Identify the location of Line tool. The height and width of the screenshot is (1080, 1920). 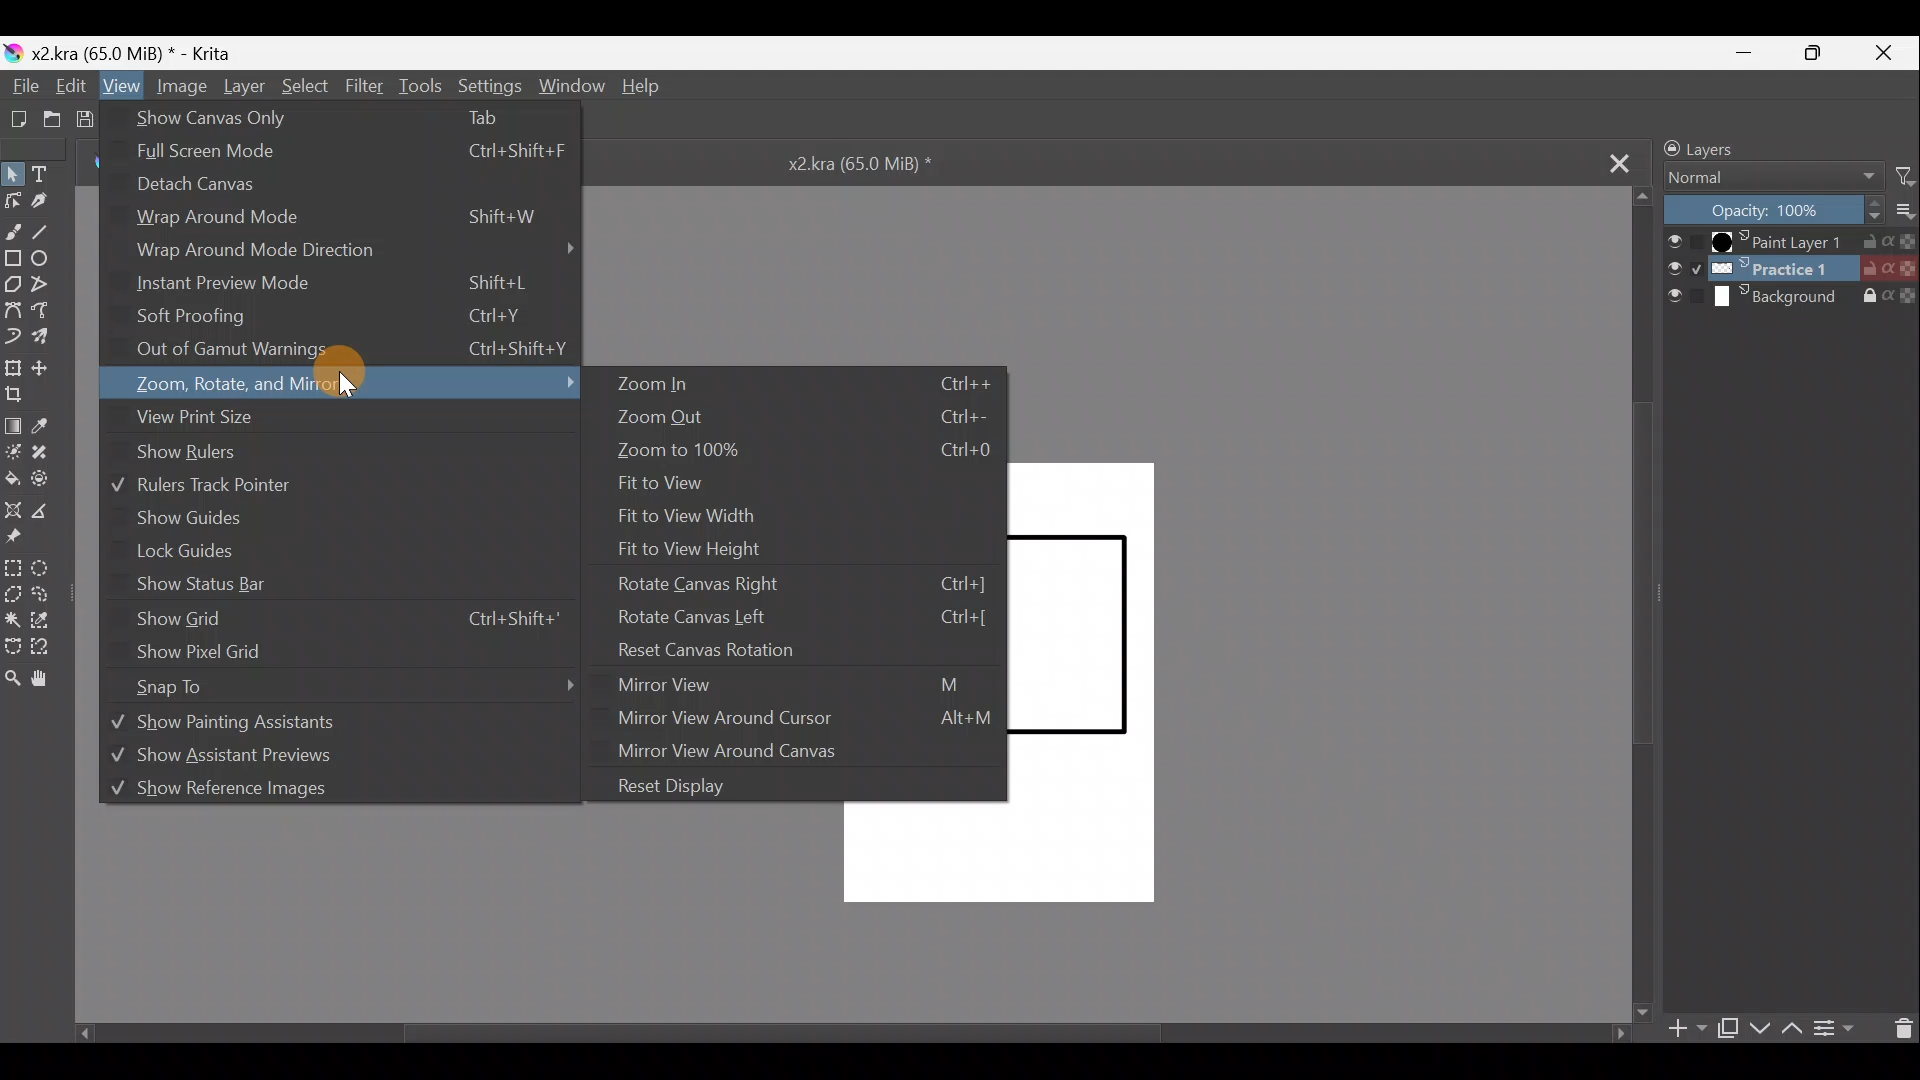
(50, 229).